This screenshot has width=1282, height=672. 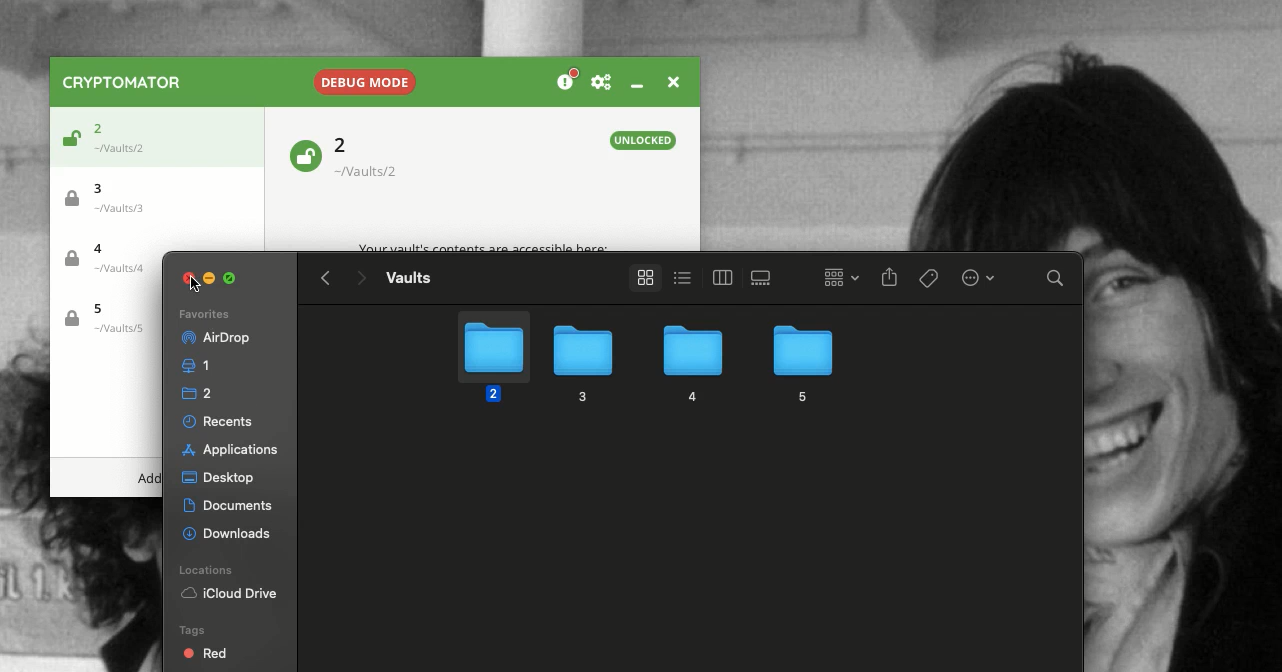 I want to click on Your vault's contents are accessible here, so click(x=483, y=248).